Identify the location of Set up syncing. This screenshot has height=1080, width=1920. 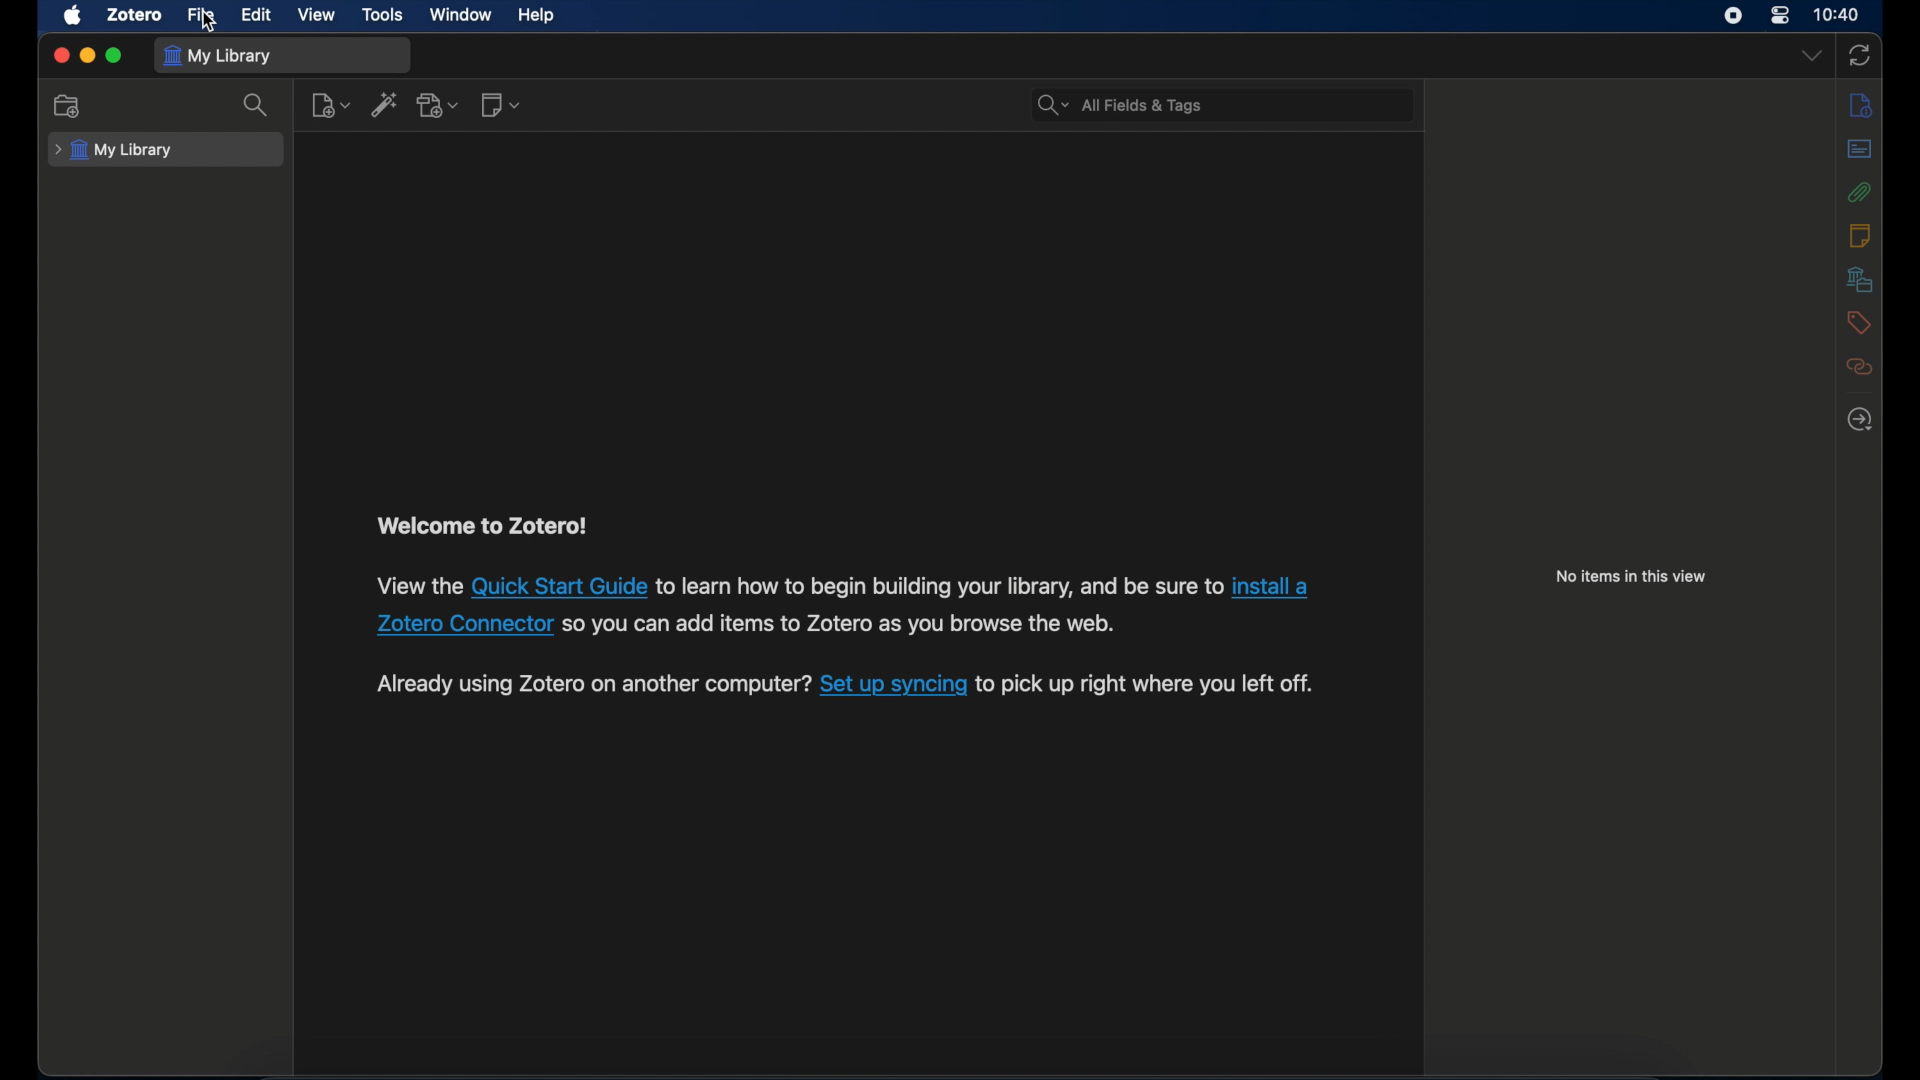
(894, 687).